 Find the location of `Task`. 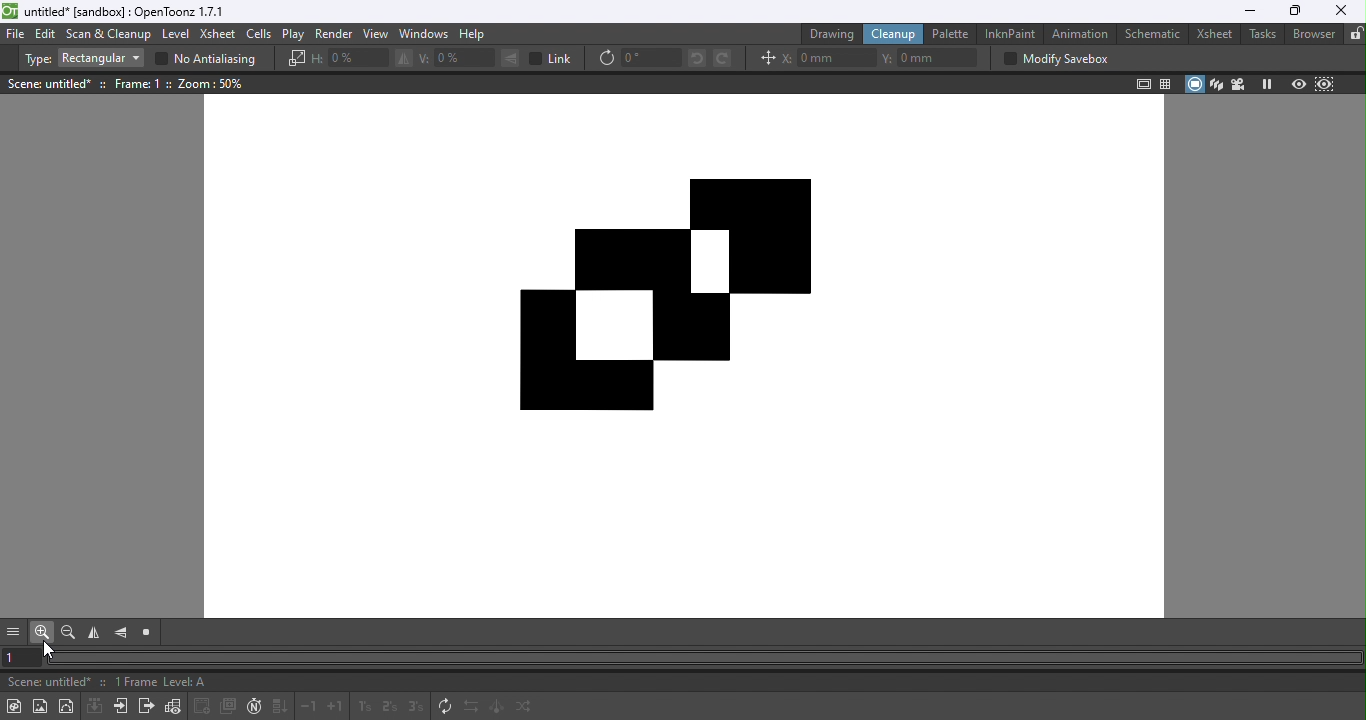

Task is located at coordinates (1261, 35).